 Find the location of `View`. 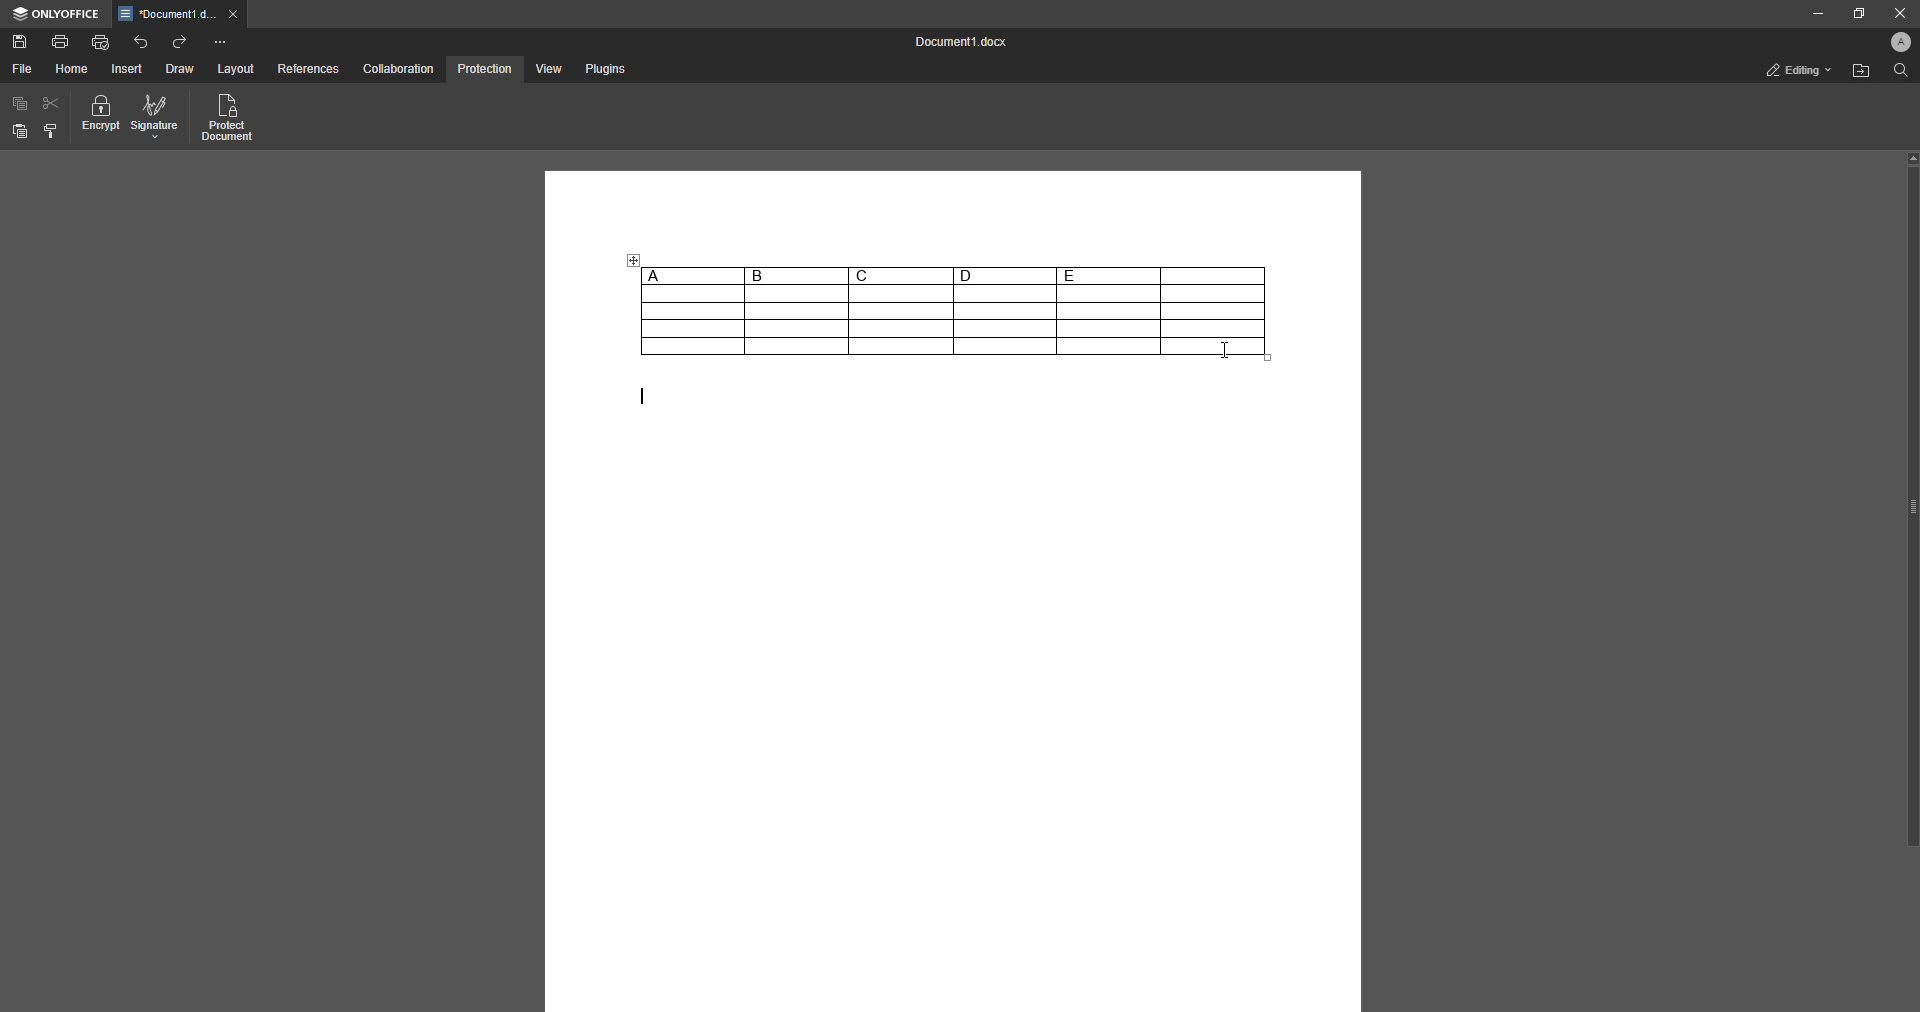

View is located at coordinates (546, 70).